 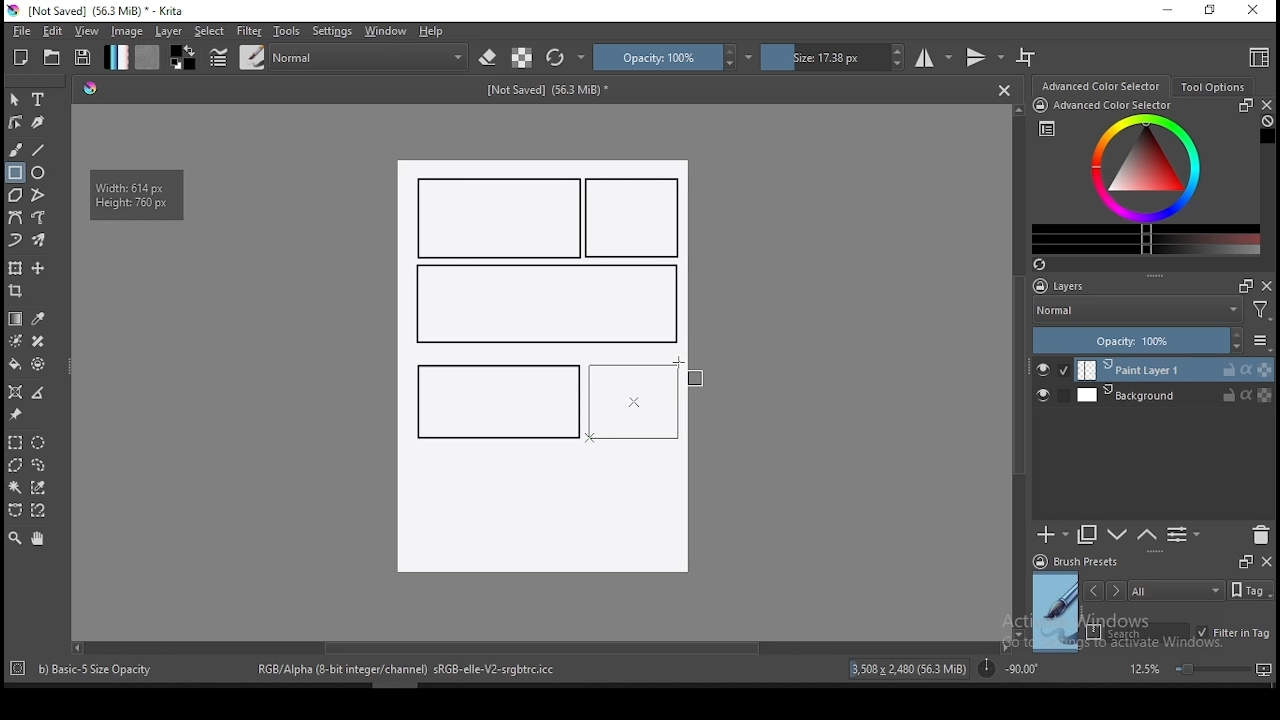 What do you see at coordinates (1150, 342) in the screenshot?
I see `opacity` at bounding box center [1150, 342].